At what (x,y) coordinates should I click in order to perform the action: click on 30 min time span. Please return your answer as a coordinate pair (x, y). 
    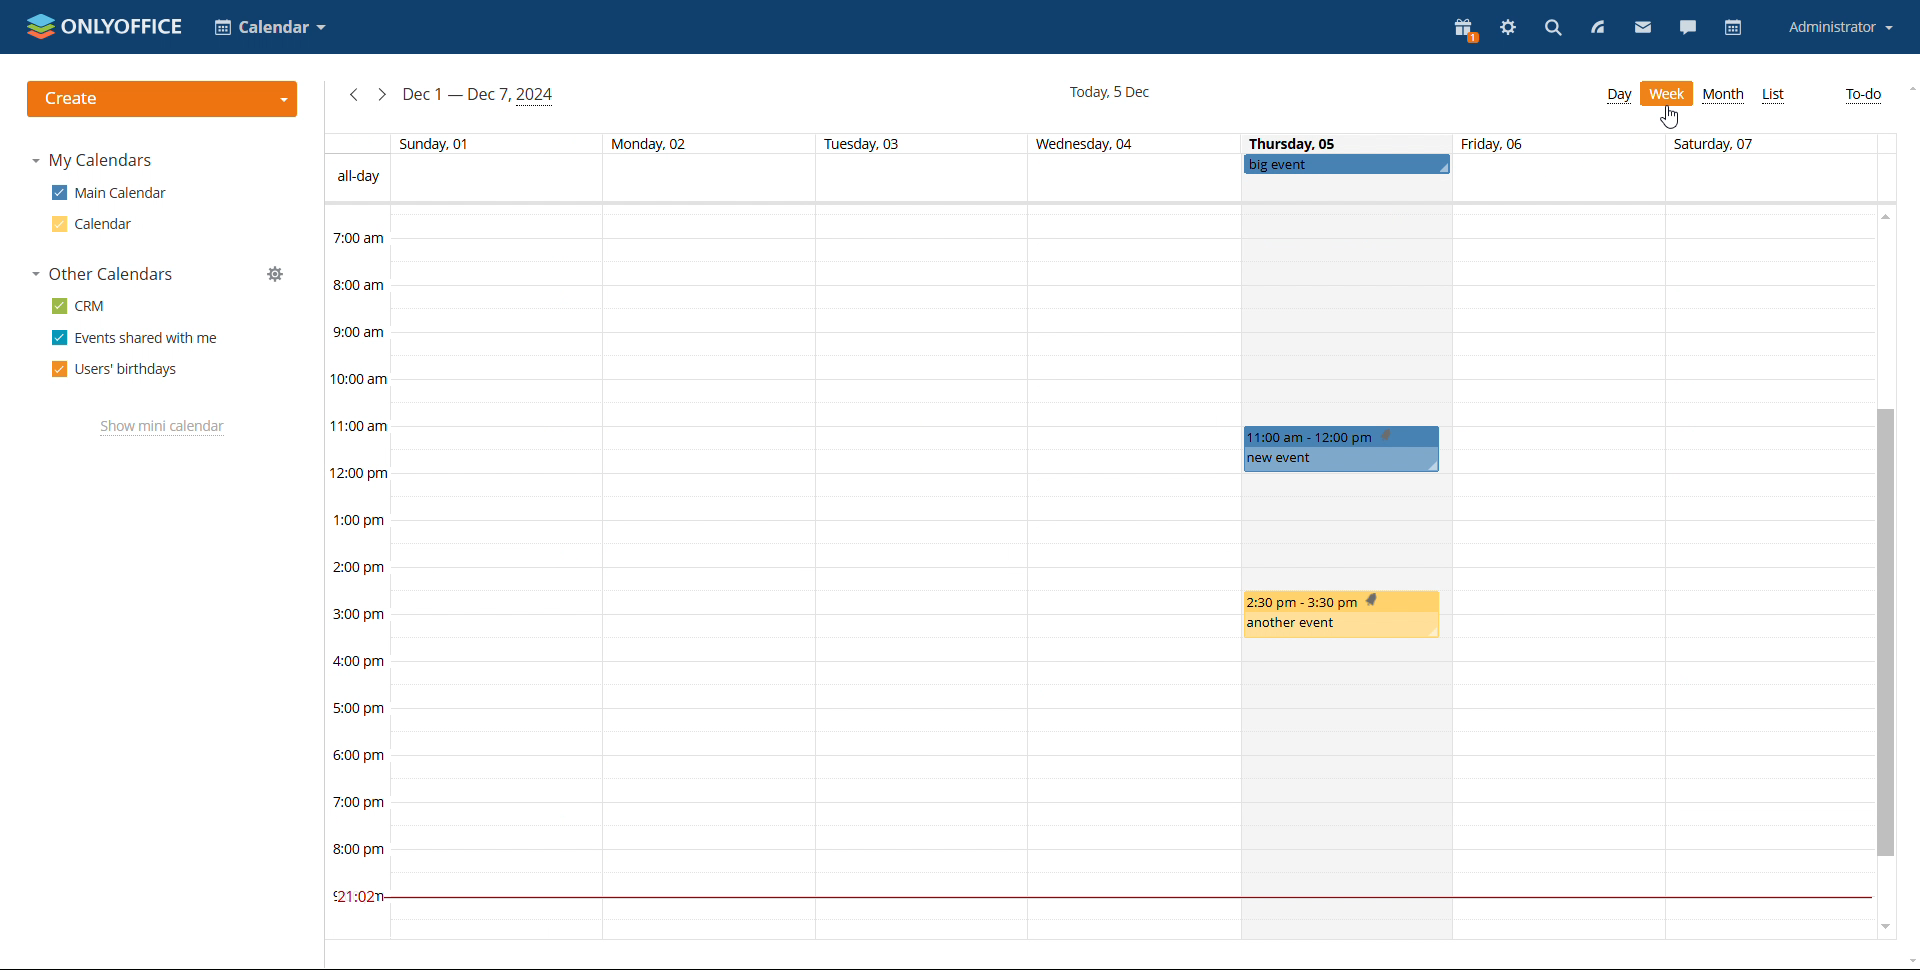
    Looking at the image, I should click on (1221, 297).